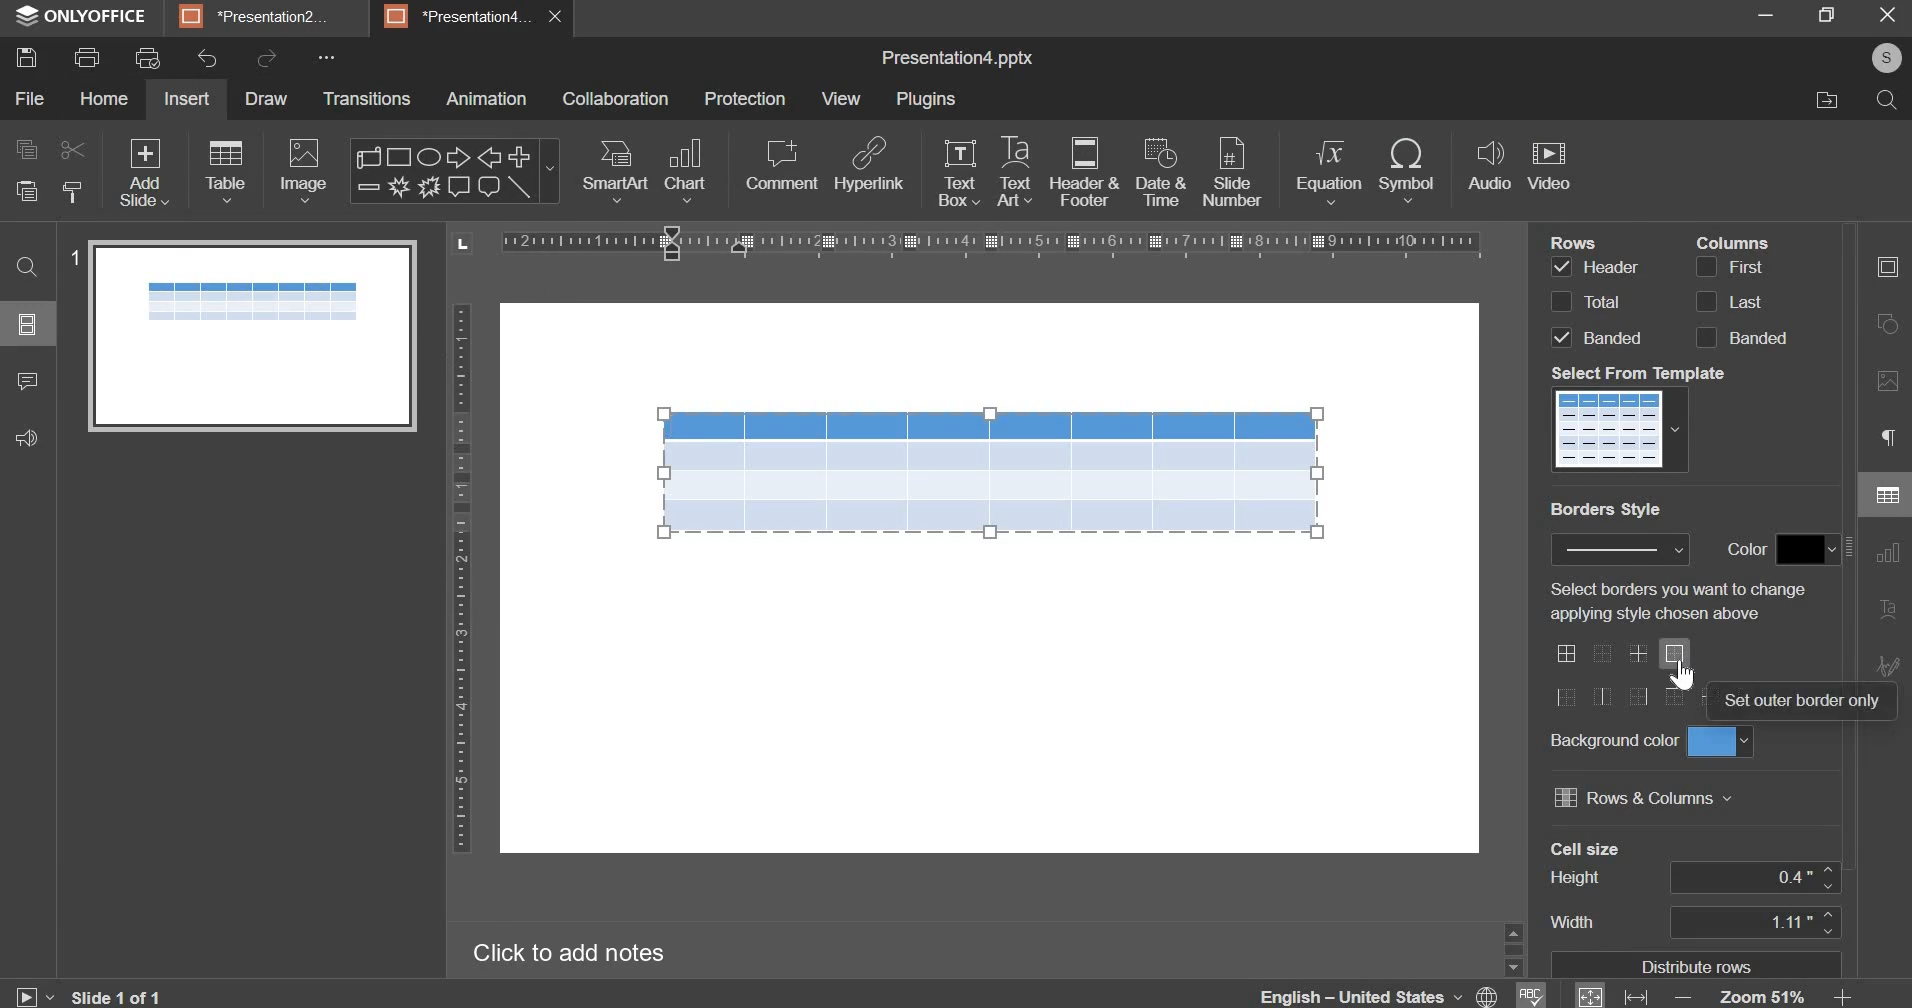 This screenshot has width=1912, height=1008. I want to click on border, so click(1605, 652).